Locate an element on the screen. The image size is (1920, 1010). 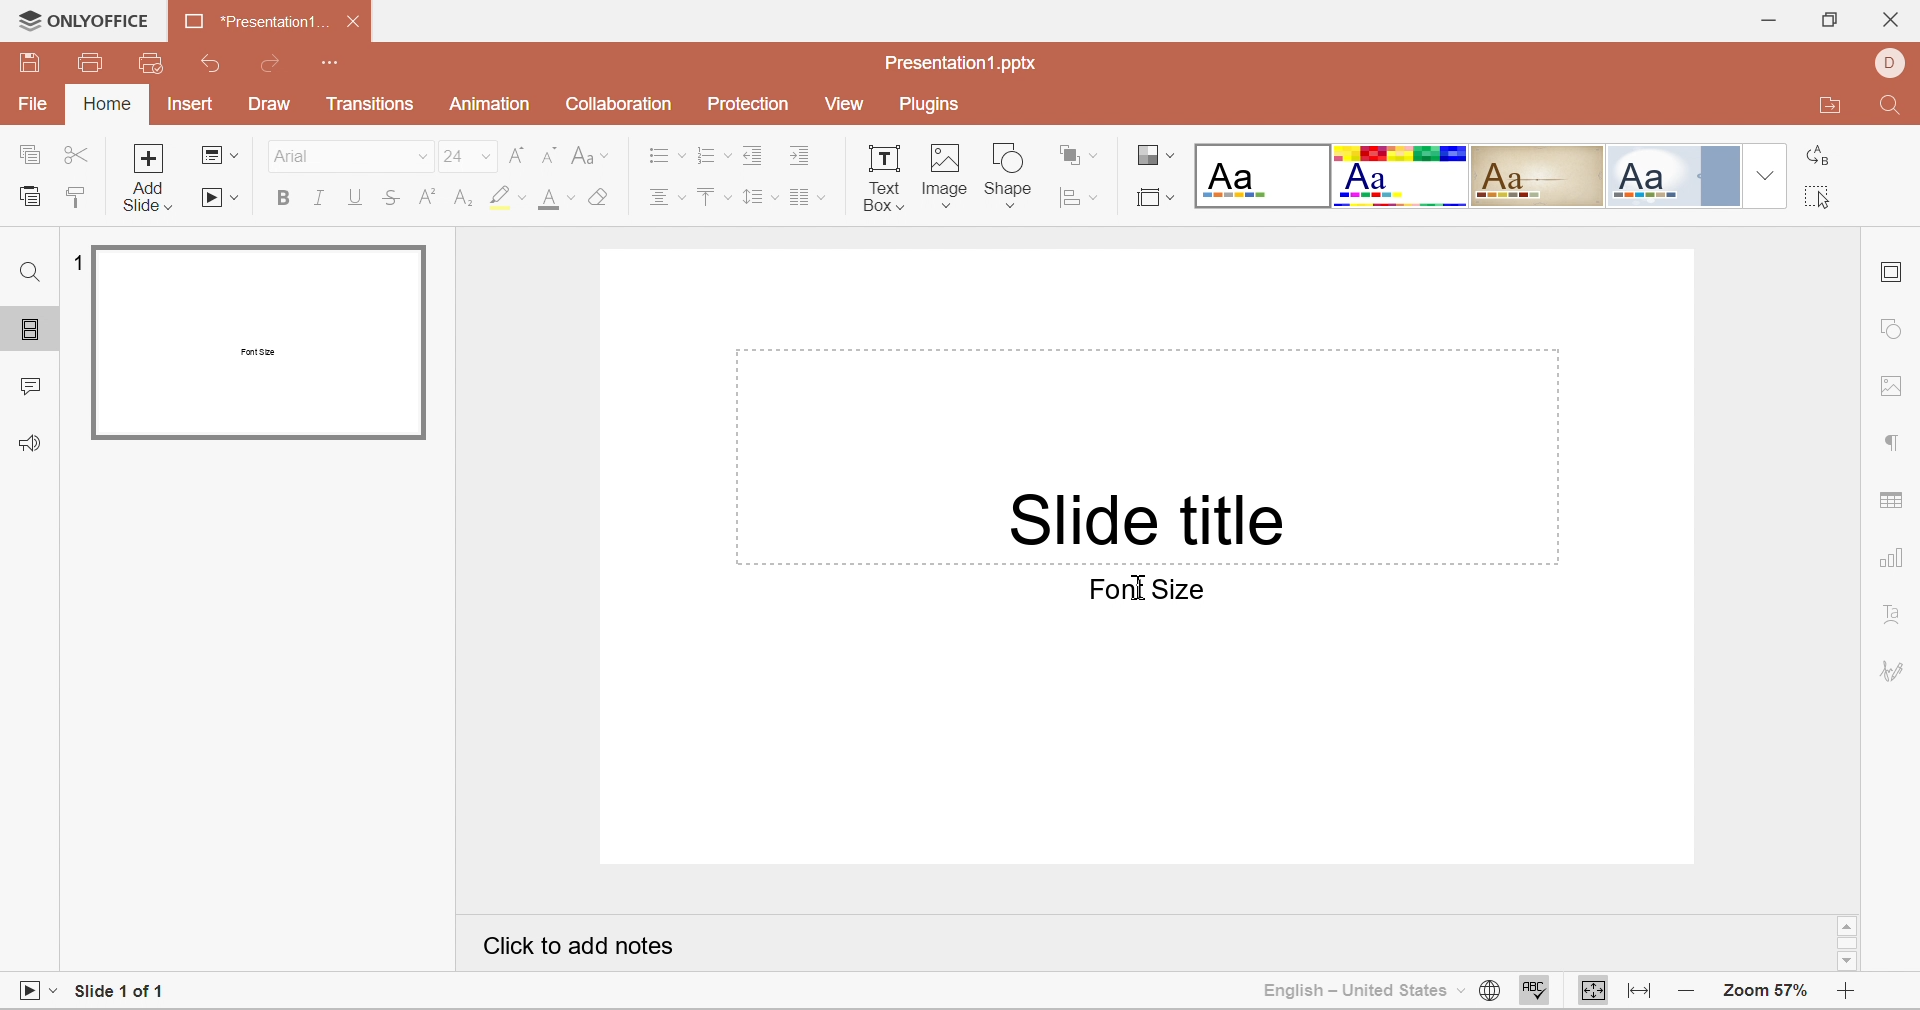
Slide 1 of 1 is located at coordinates (122, 987).